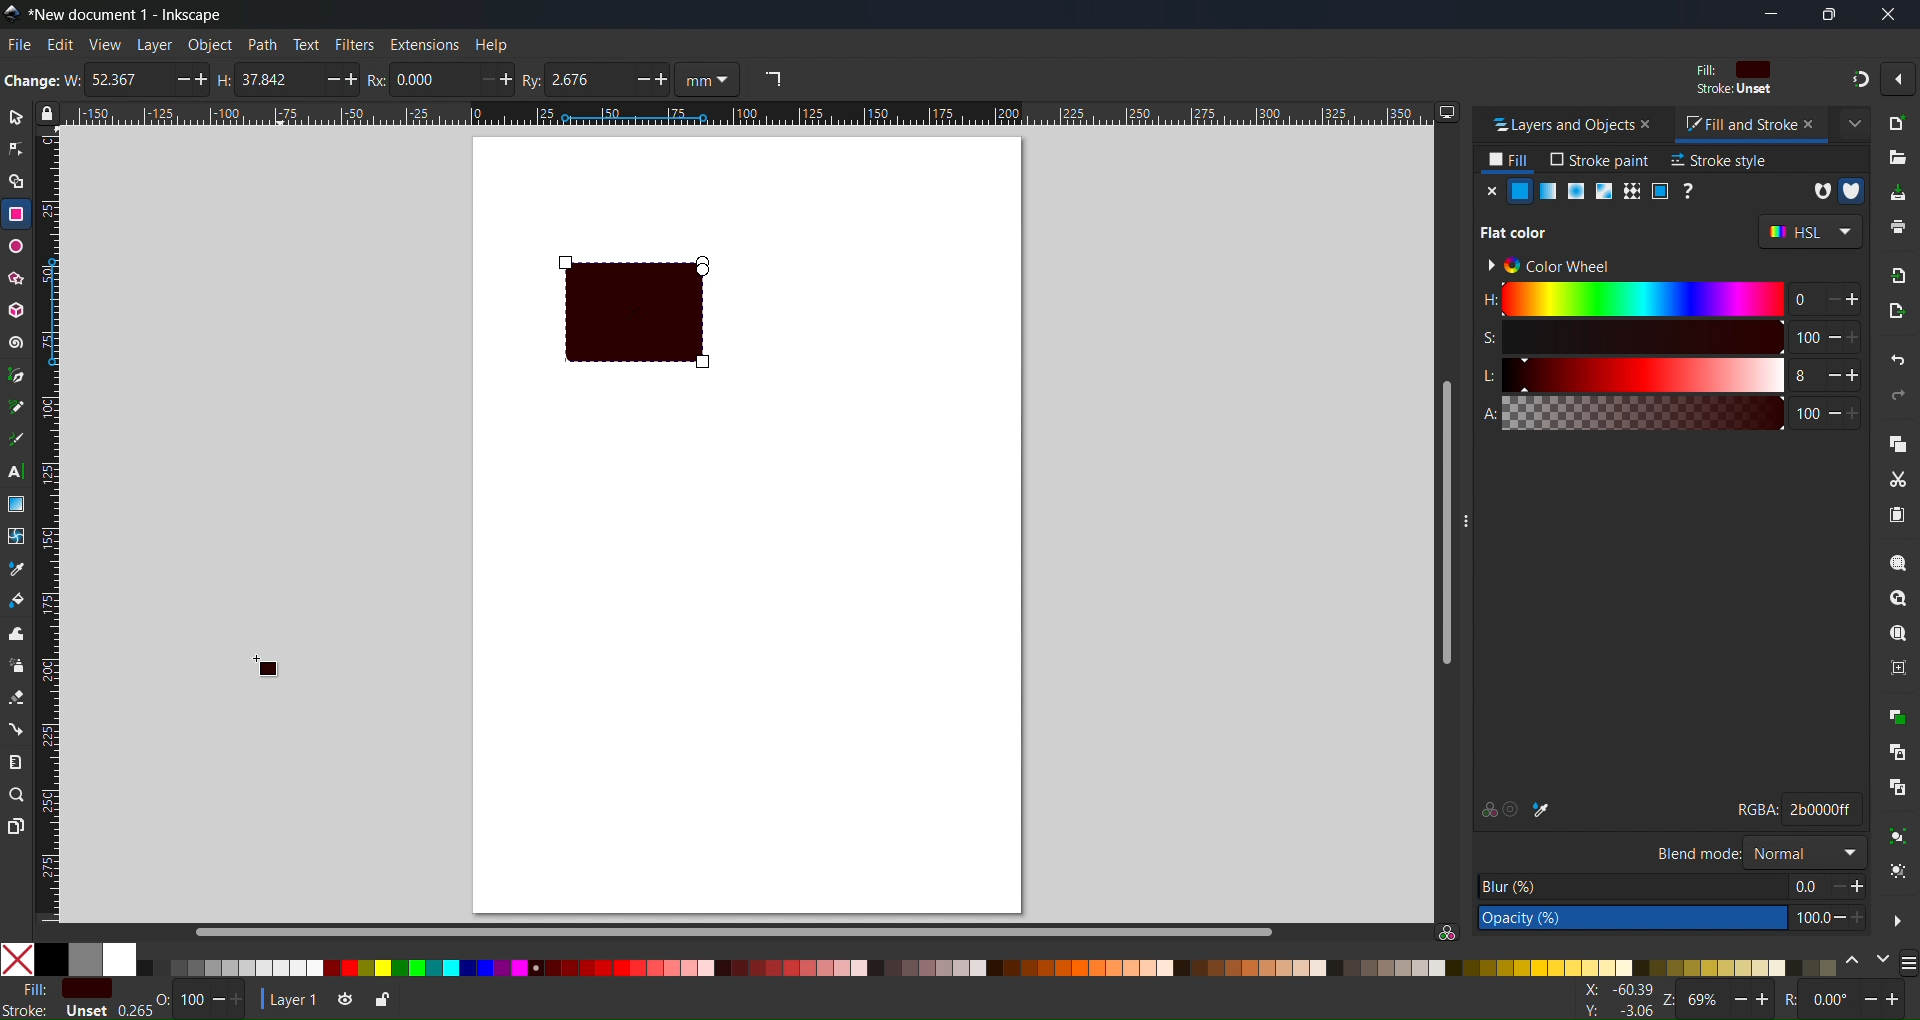 The width and height of the screenshot is (1920, 1020). I want to click on View, so click(104, 44).